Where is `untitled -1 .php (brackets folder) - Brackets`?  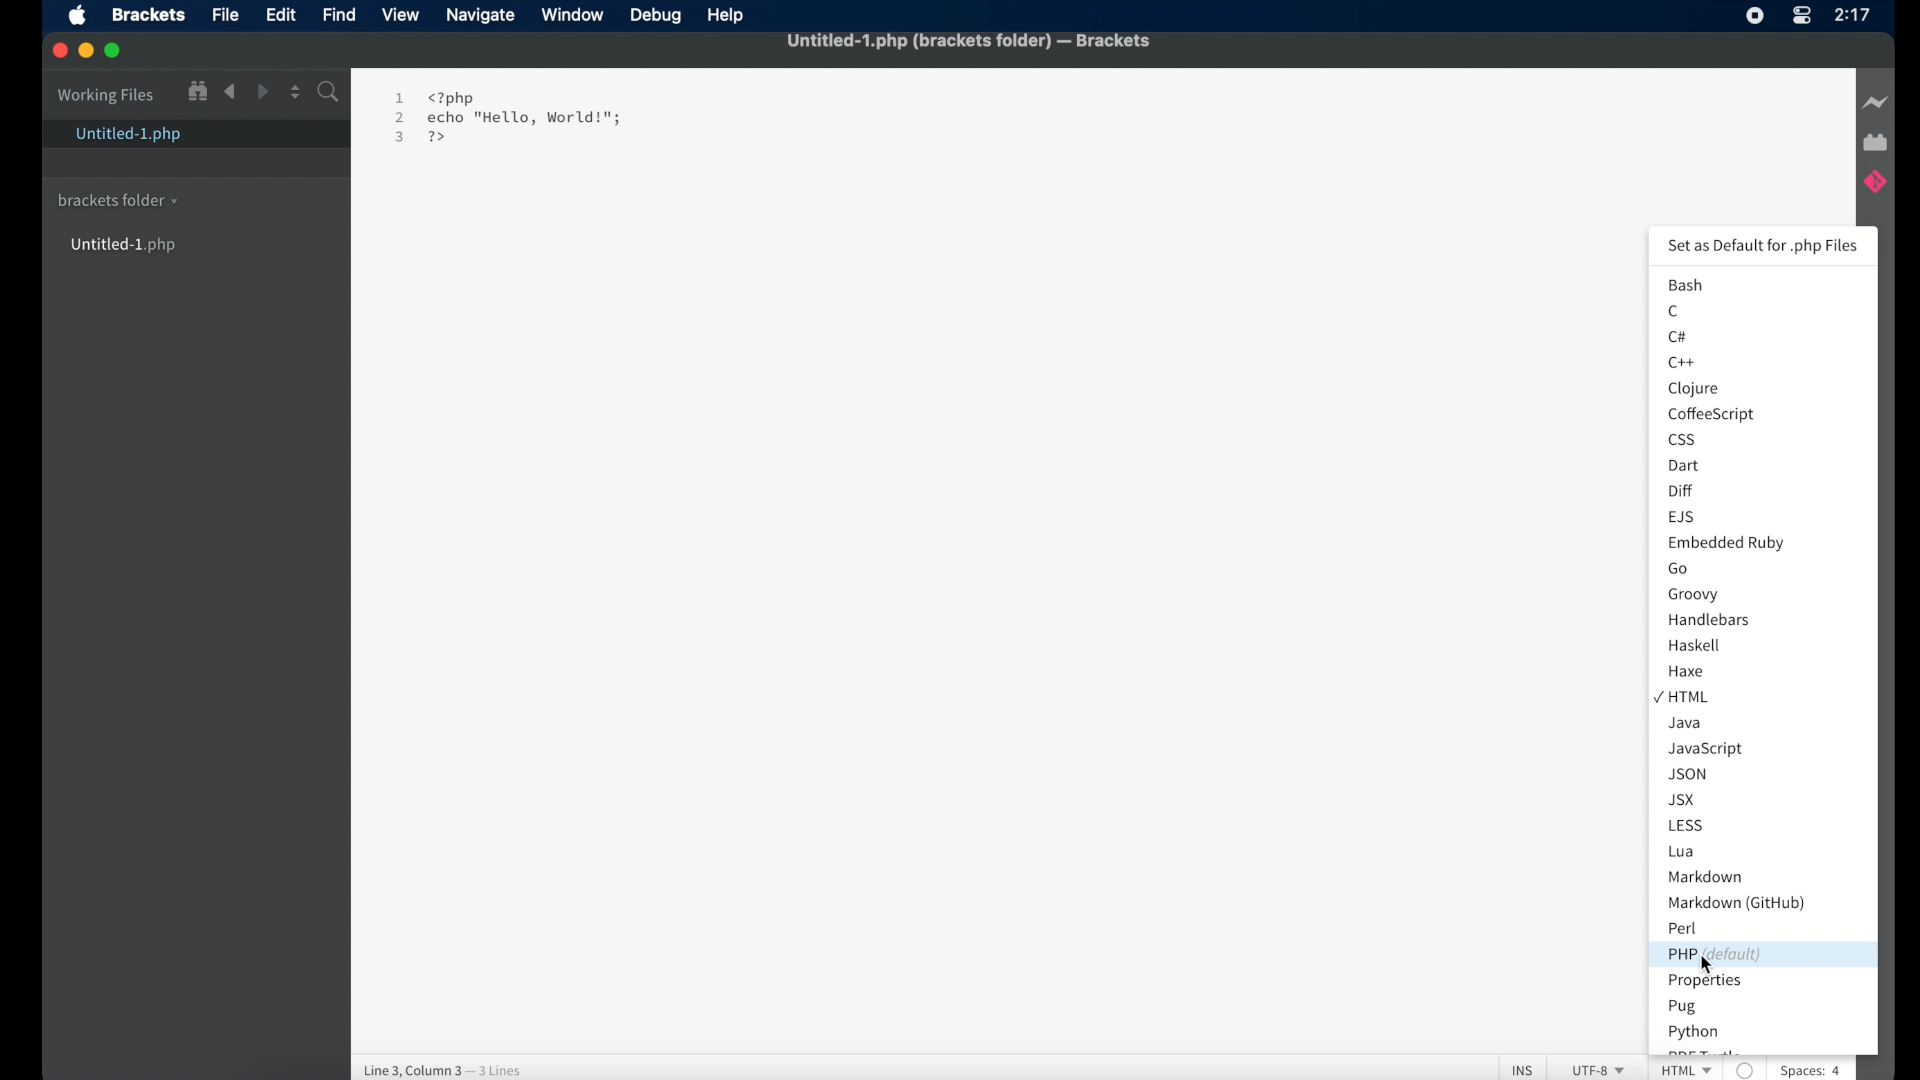 untitled -1 .php (brackets folder) - Brackets is located at coordinates (971, 40).